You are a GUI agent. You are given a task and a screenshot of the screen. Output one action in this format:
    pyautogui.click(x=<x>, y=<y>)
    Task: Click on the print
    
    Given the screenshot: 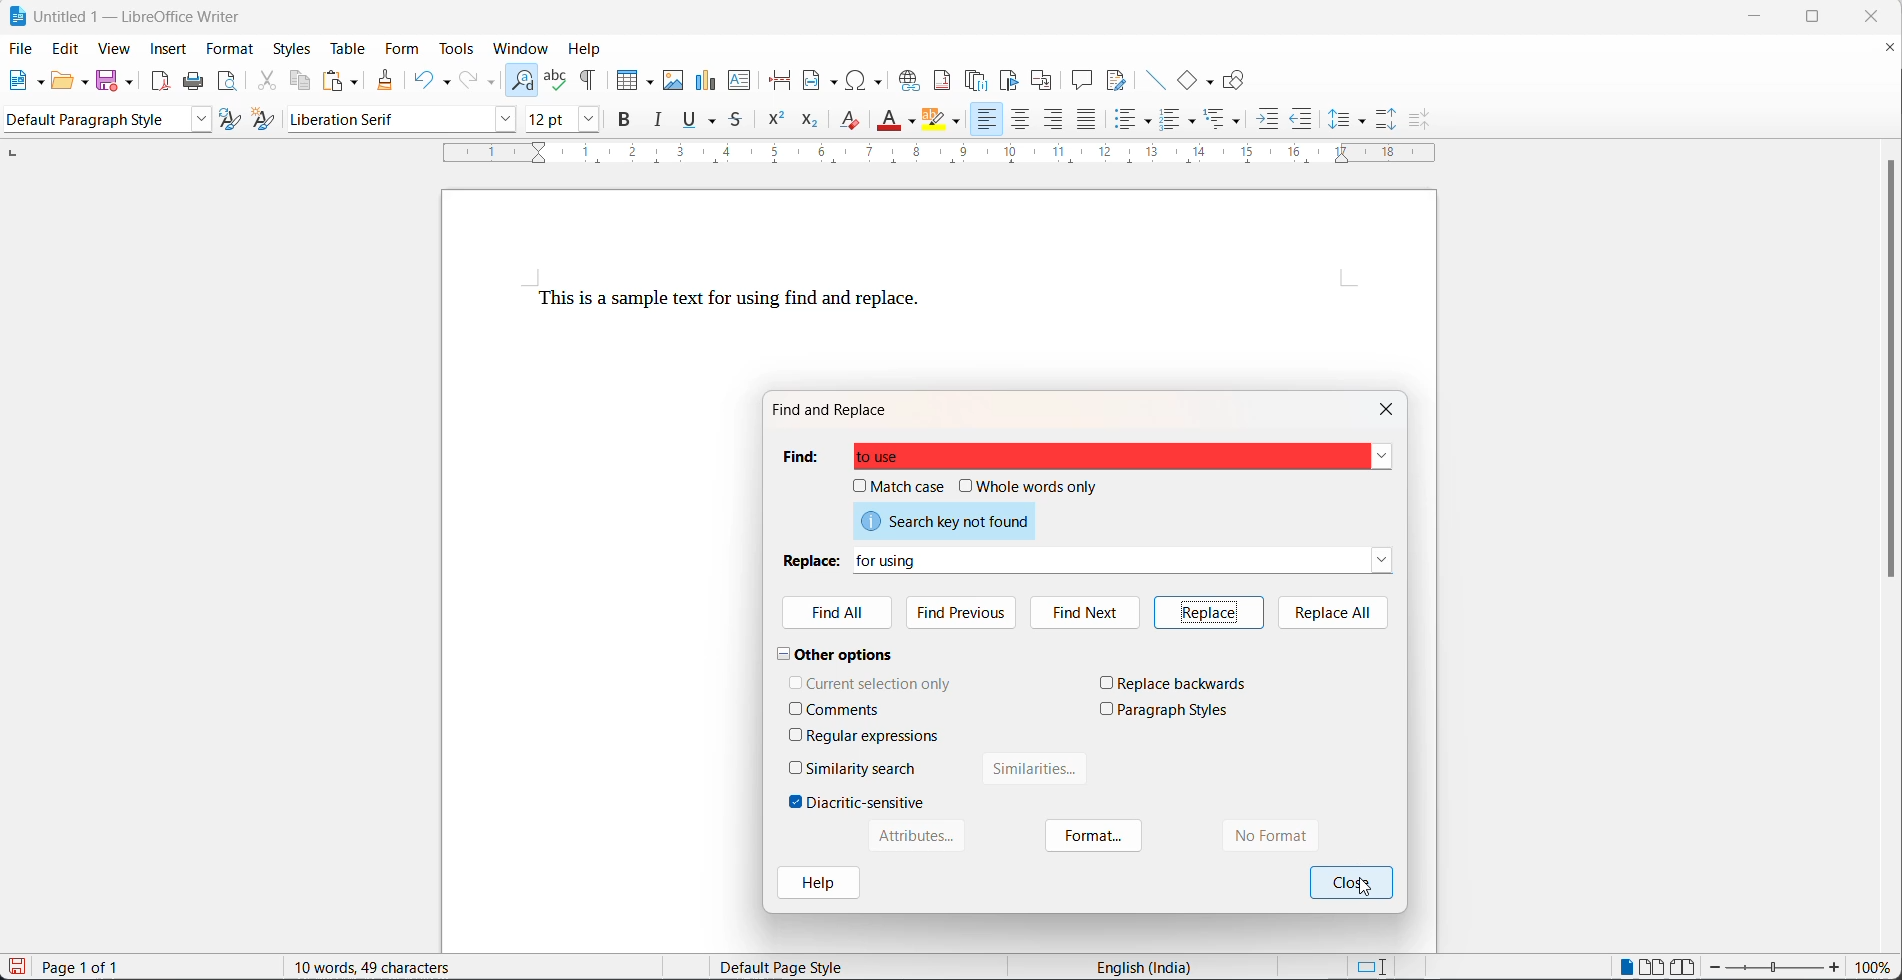 What is the action you would take?
    pyautogui.click(x=198, y=82)
    